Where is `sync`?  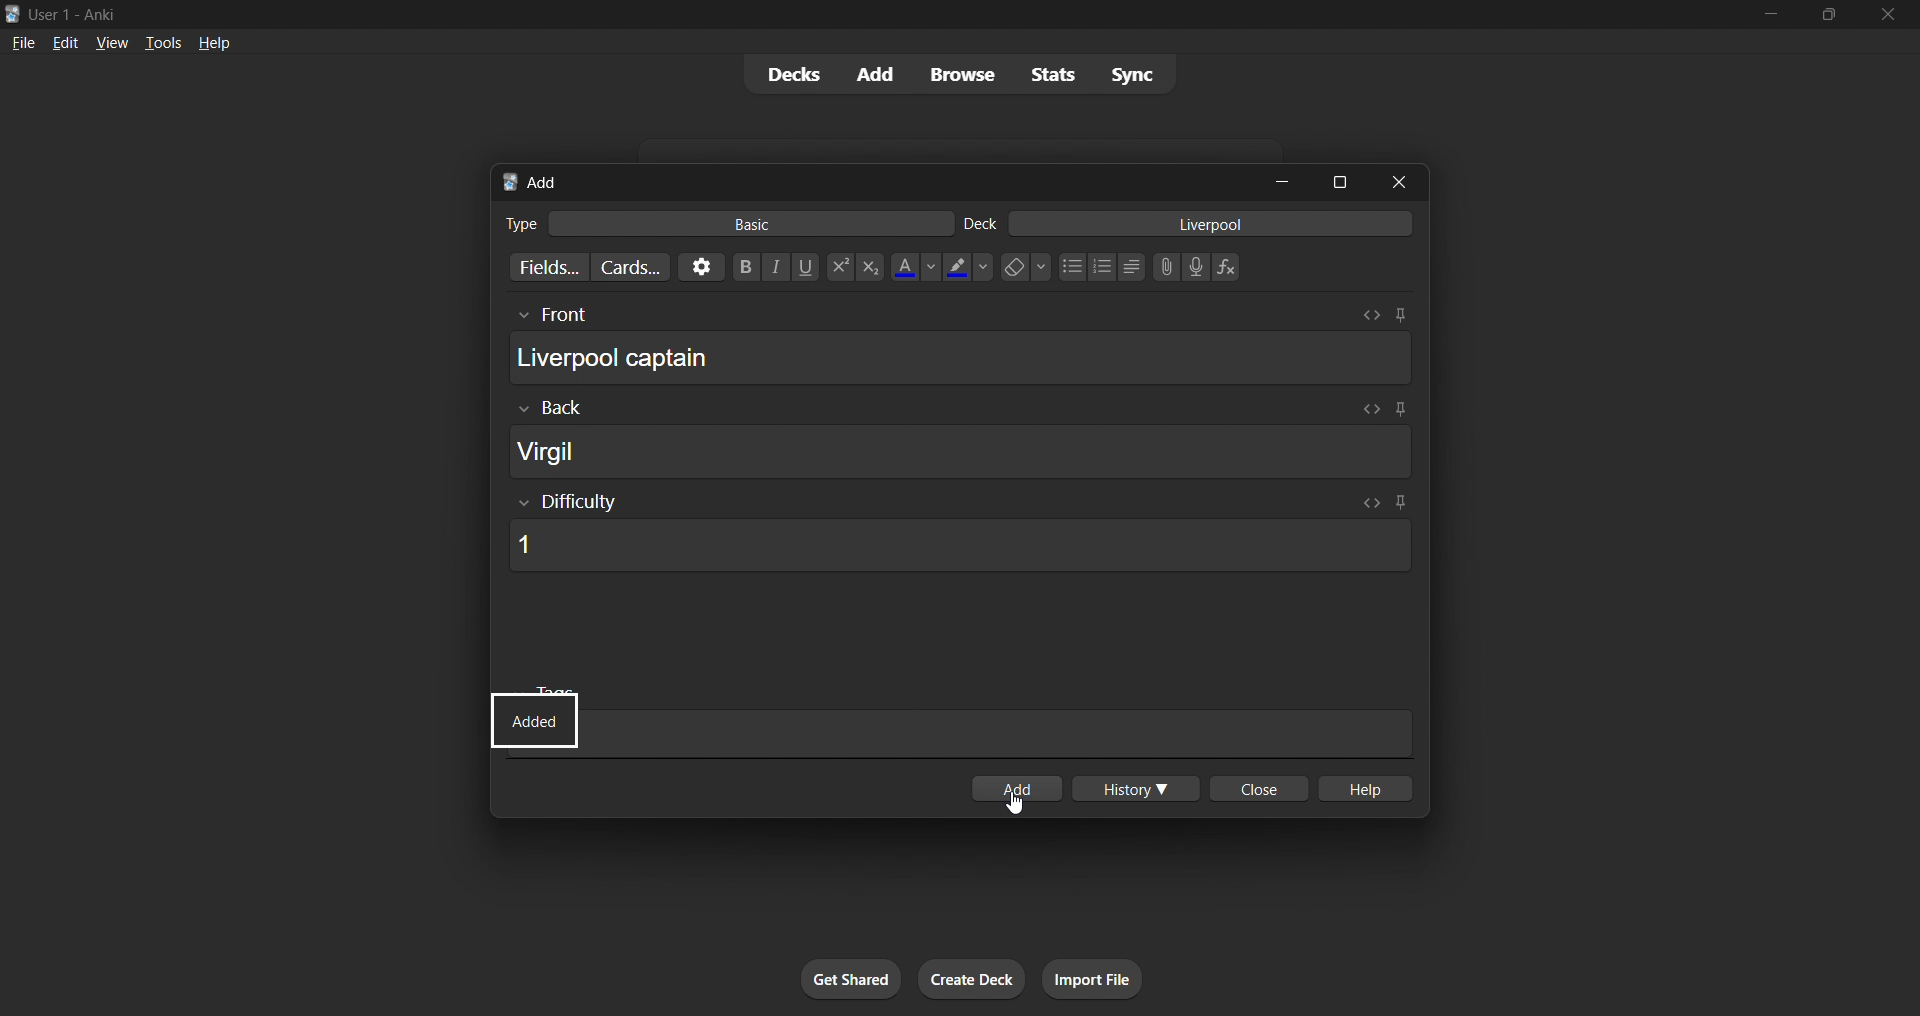 sync is located at coordinates (1132, 73).